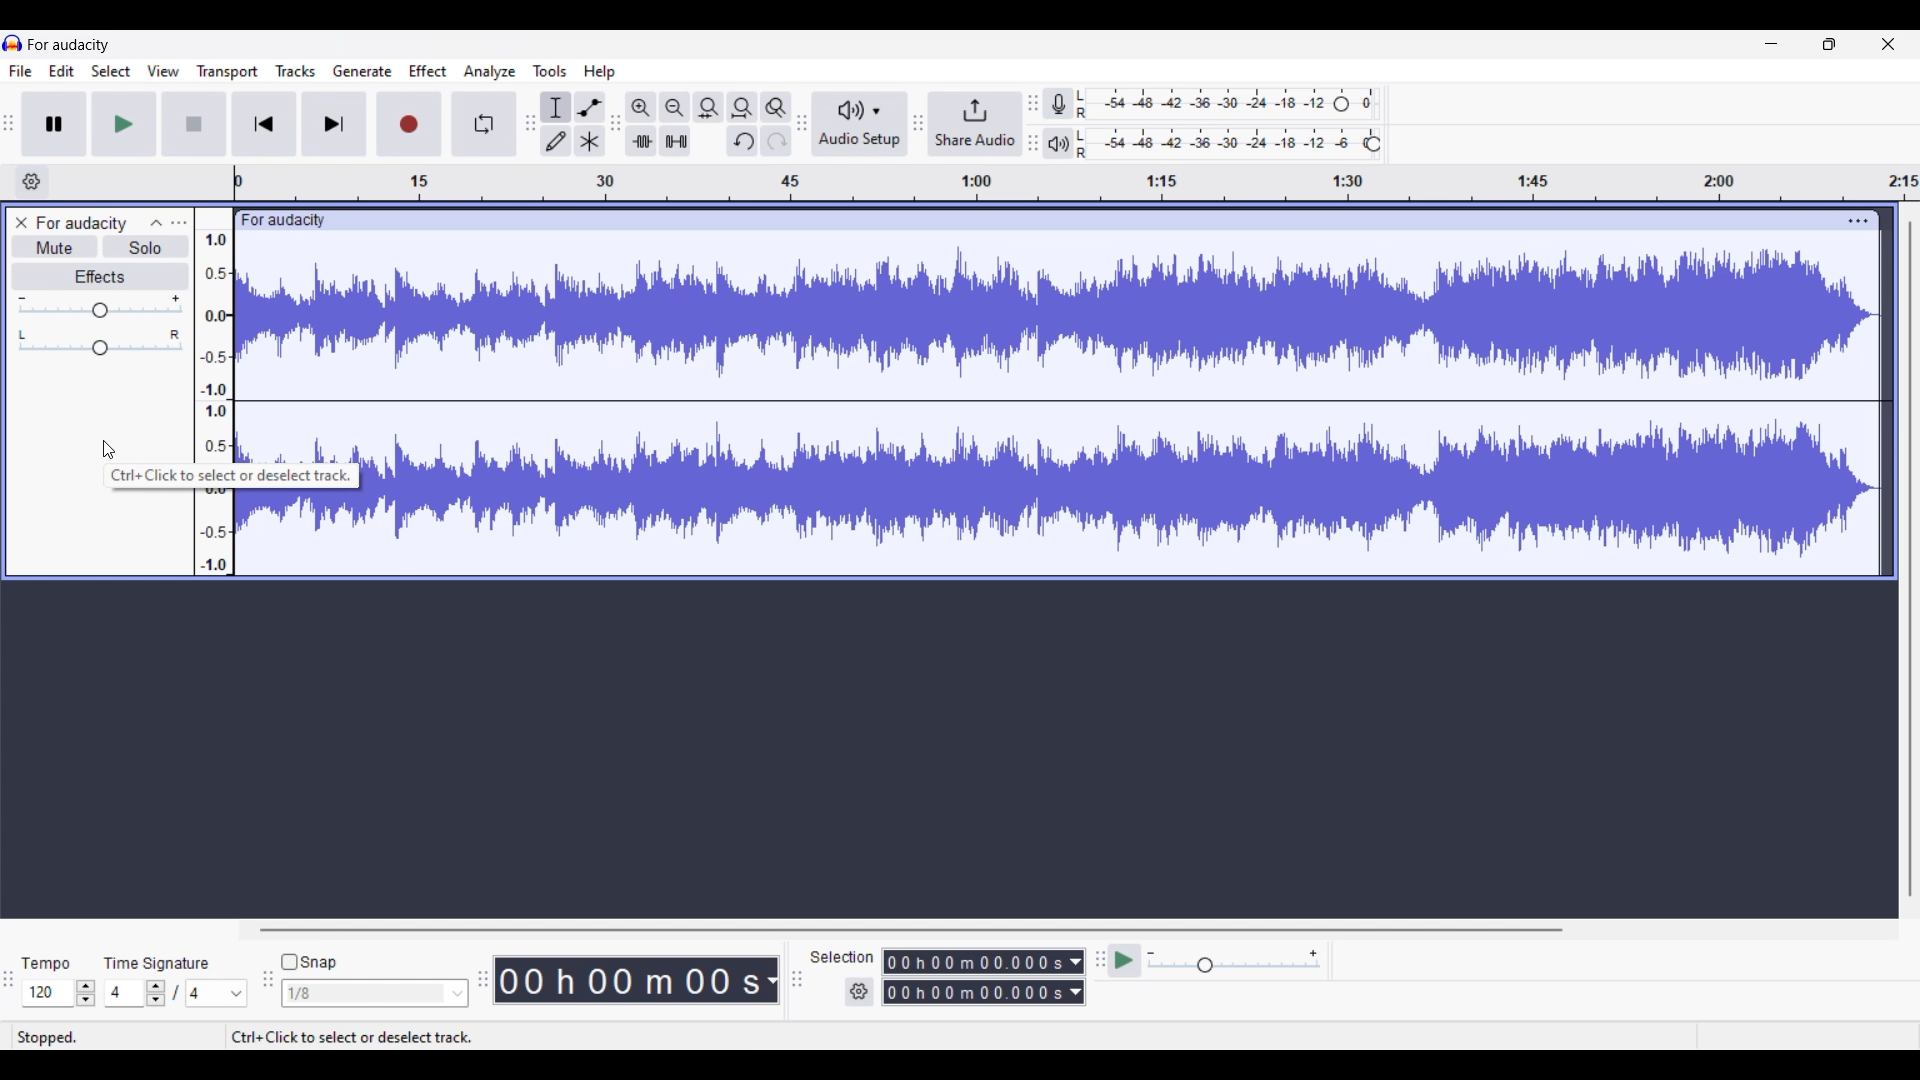  I want to click on Close track, so click(21, 222).